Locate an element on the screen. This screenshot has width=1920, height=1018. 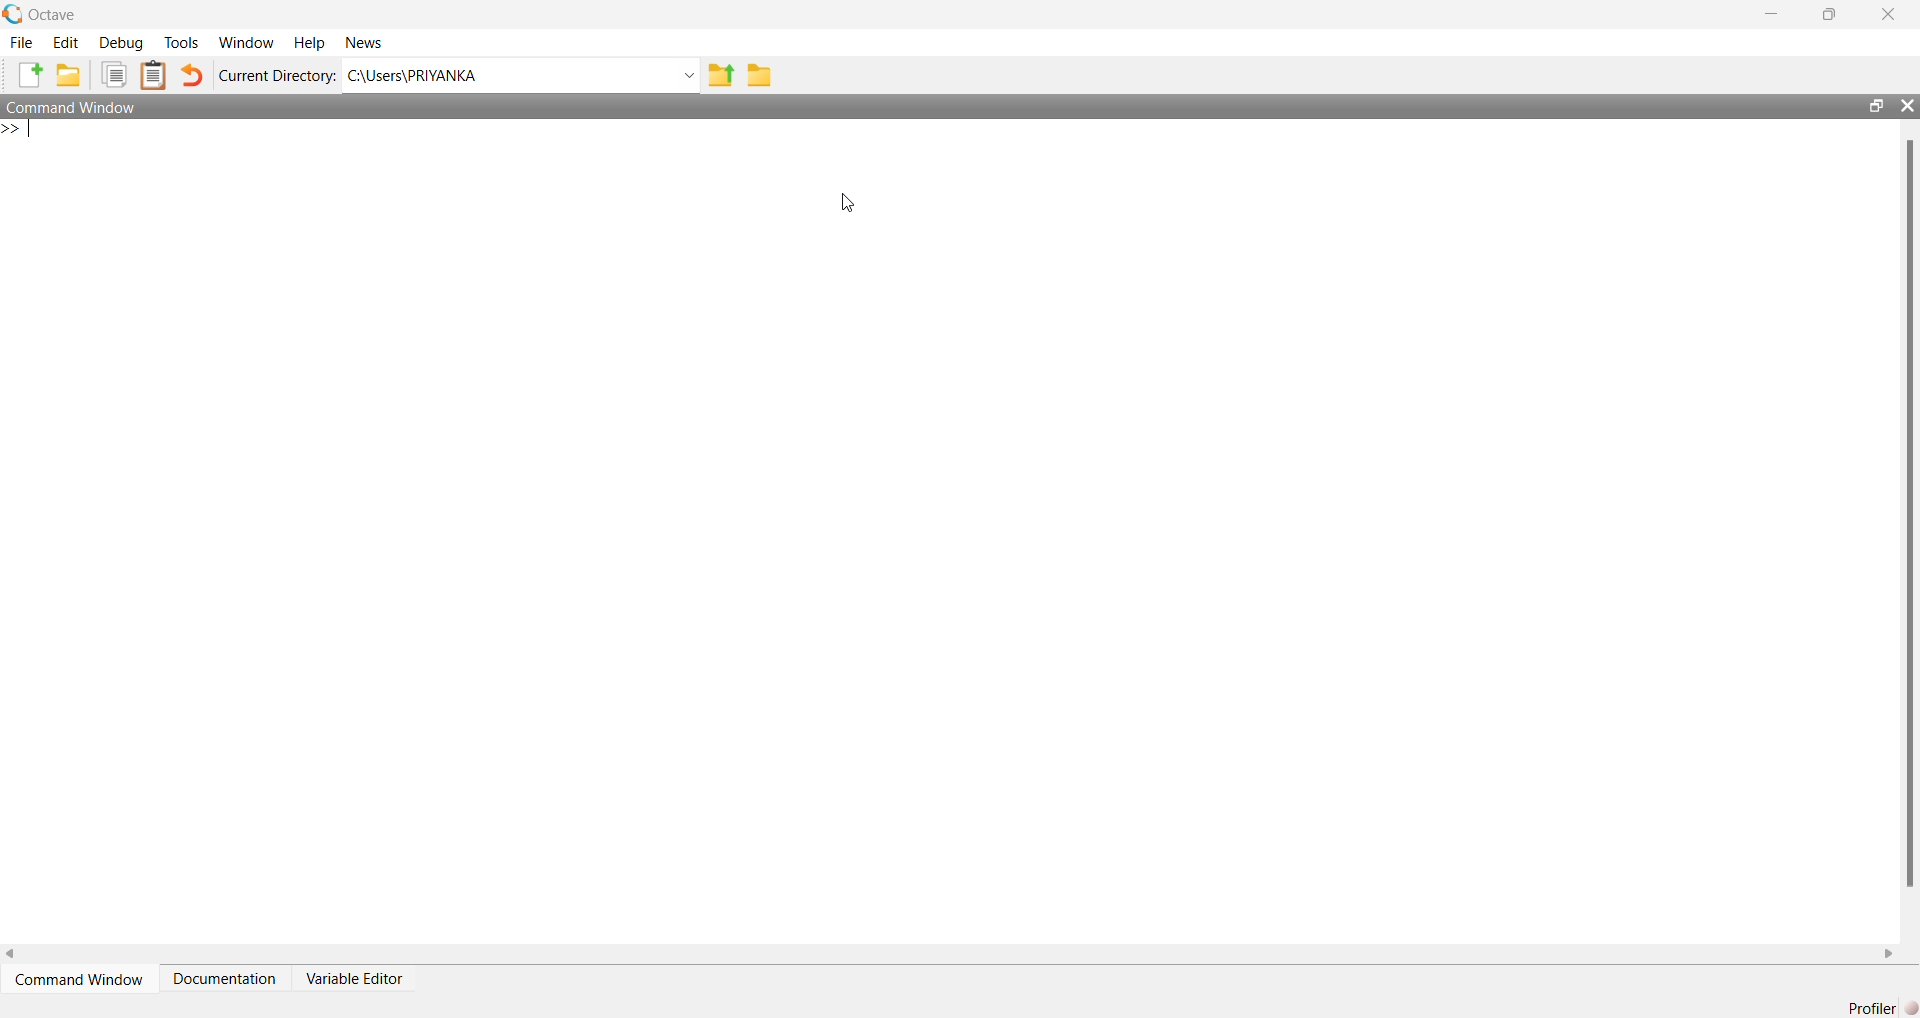
New Folder is located at coordinates (69, 75).